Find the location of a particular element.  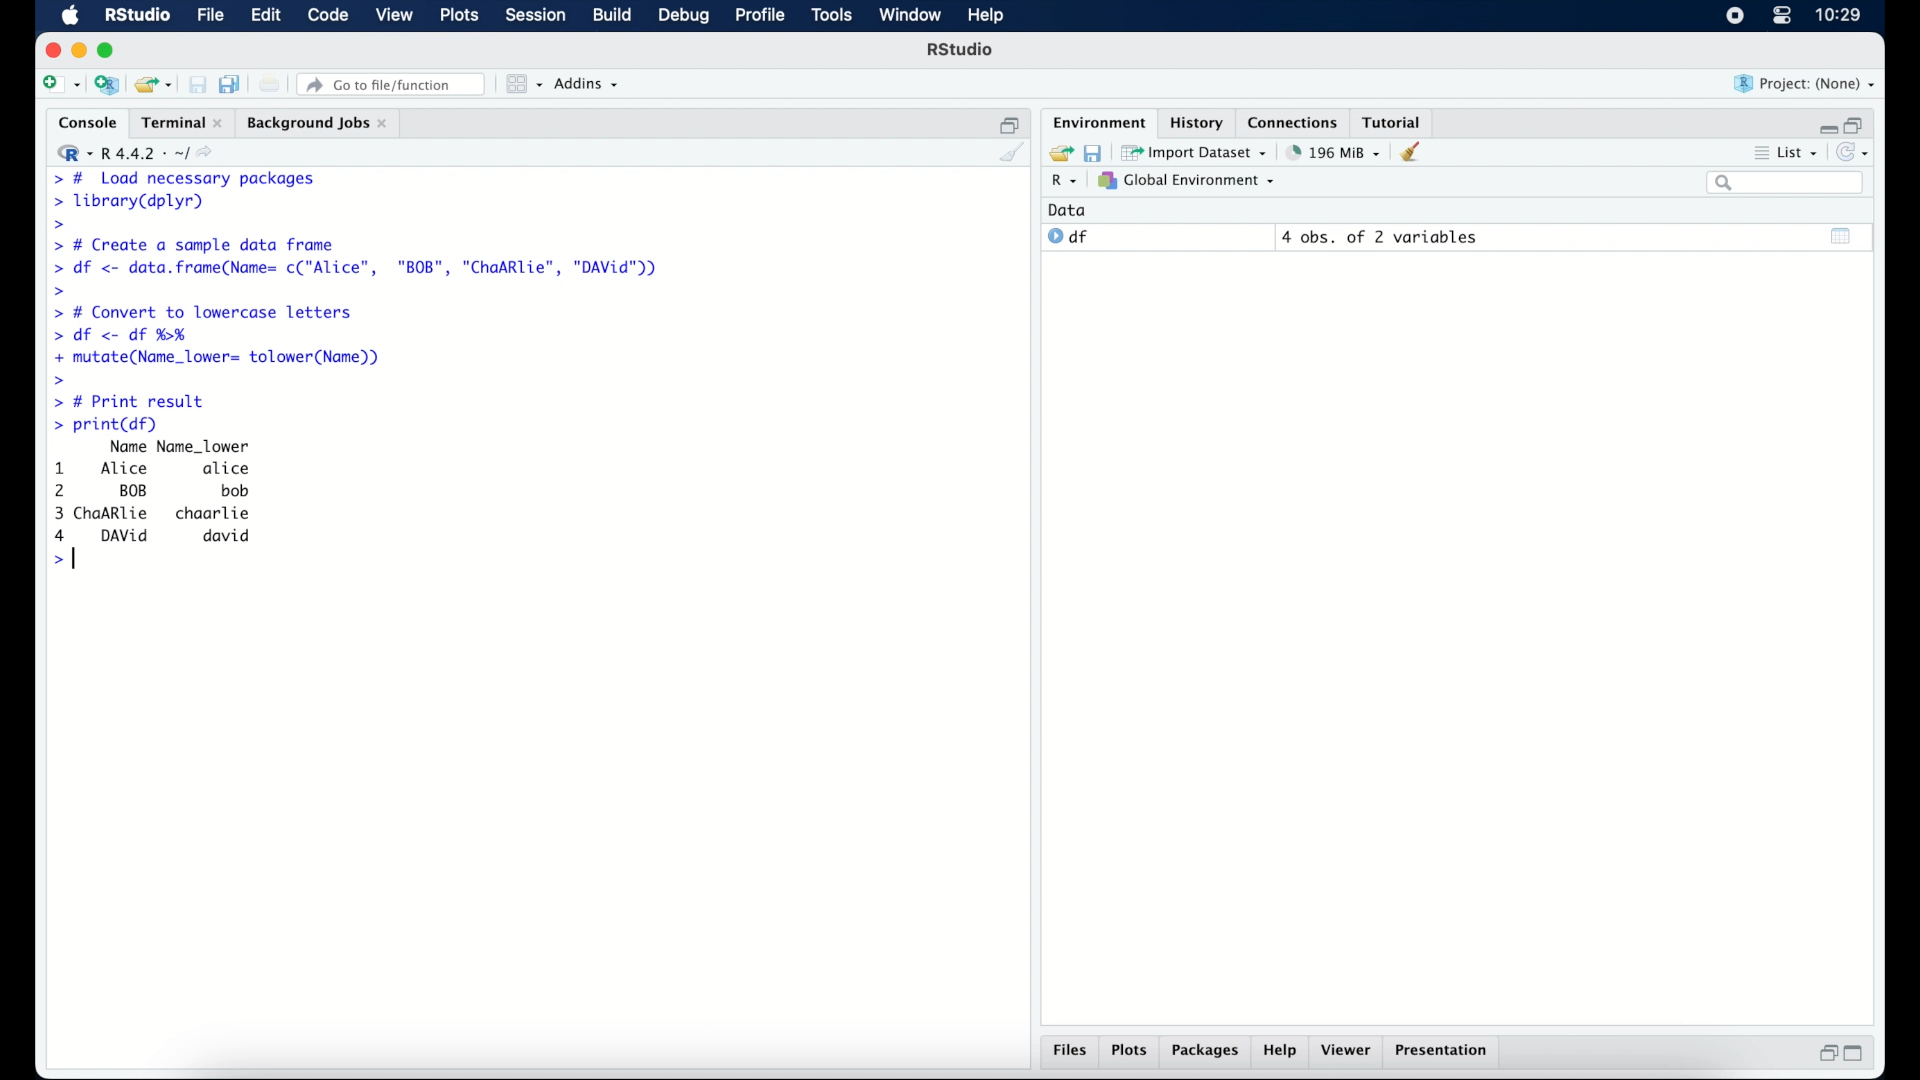

maximize is located at coordinates (109, 50).